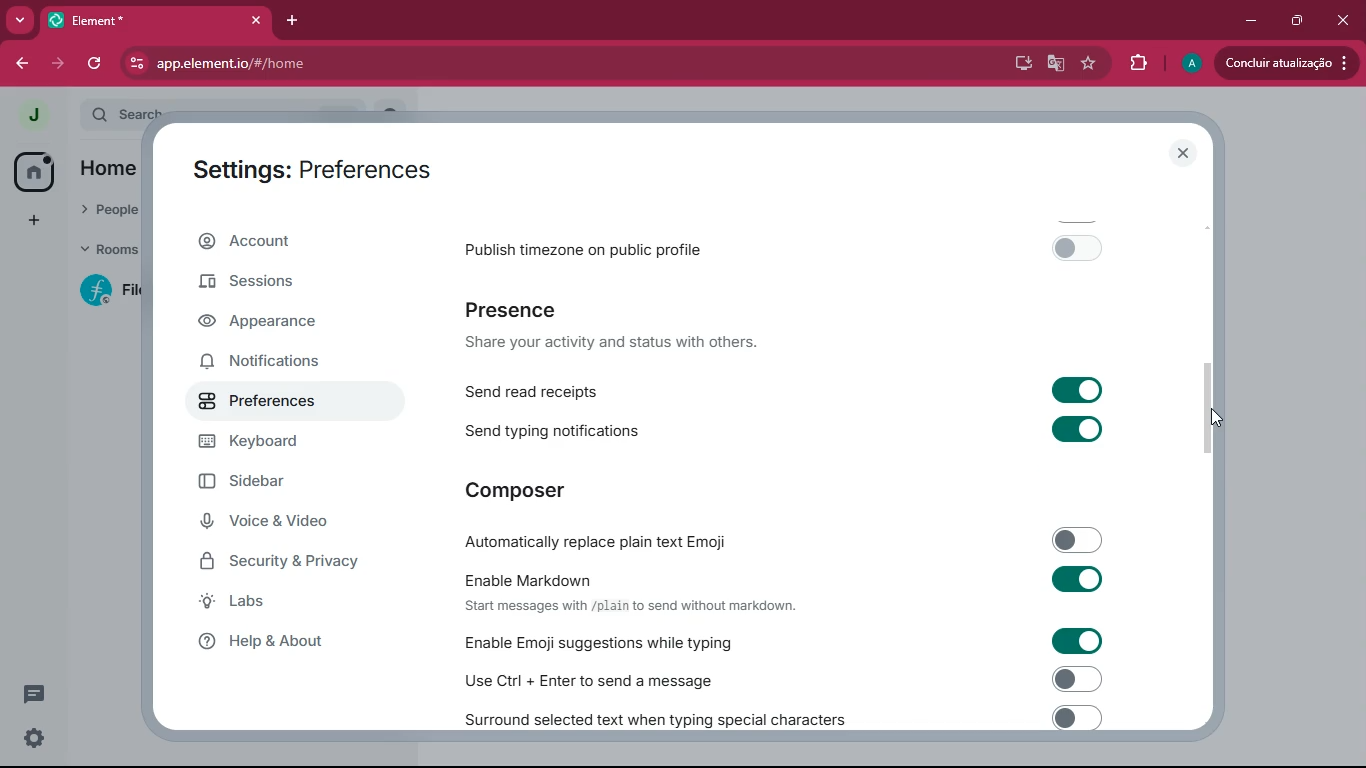 This screenshot has width=1366, height=768. Describe the element at coordinates (297, 21) in the screenshot. I see `add tab` at that location.